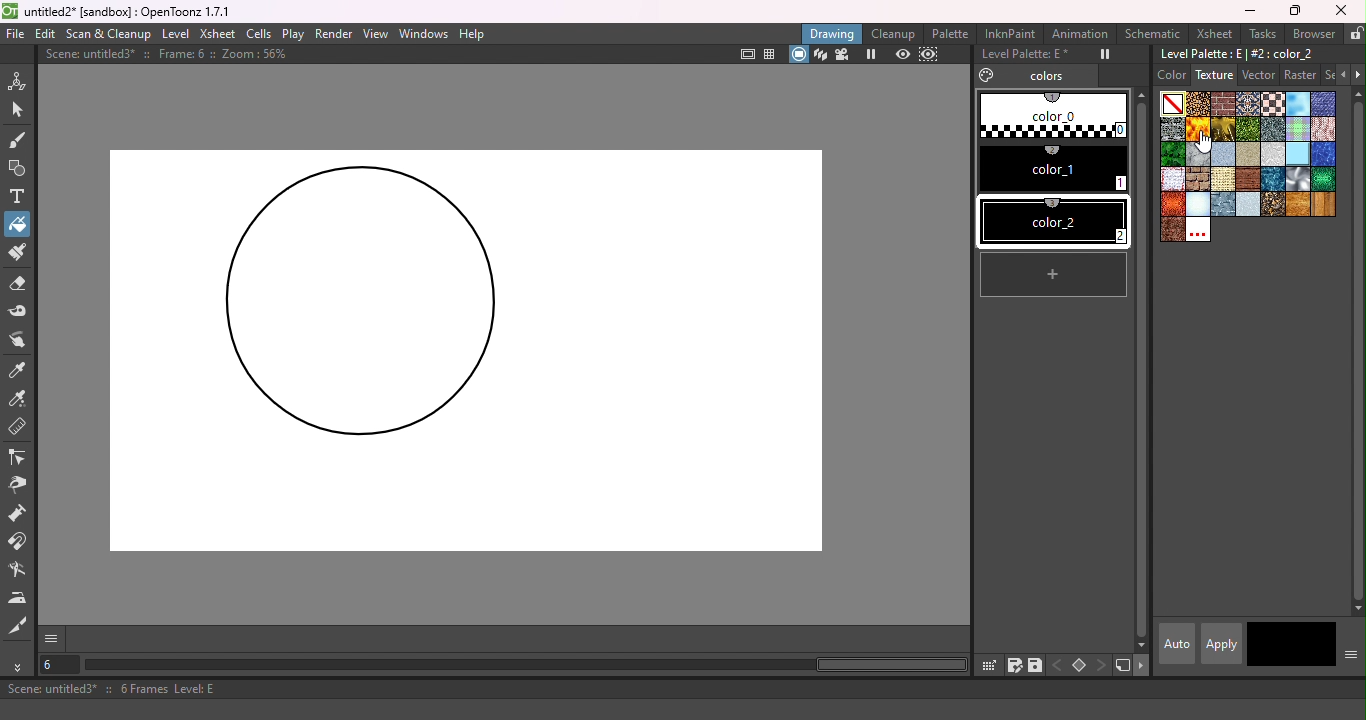 The height and width of the screenshot is (720, 1366). Describe the element at coordinates (336, 34) in the screenshot. I see `Render` at that location.